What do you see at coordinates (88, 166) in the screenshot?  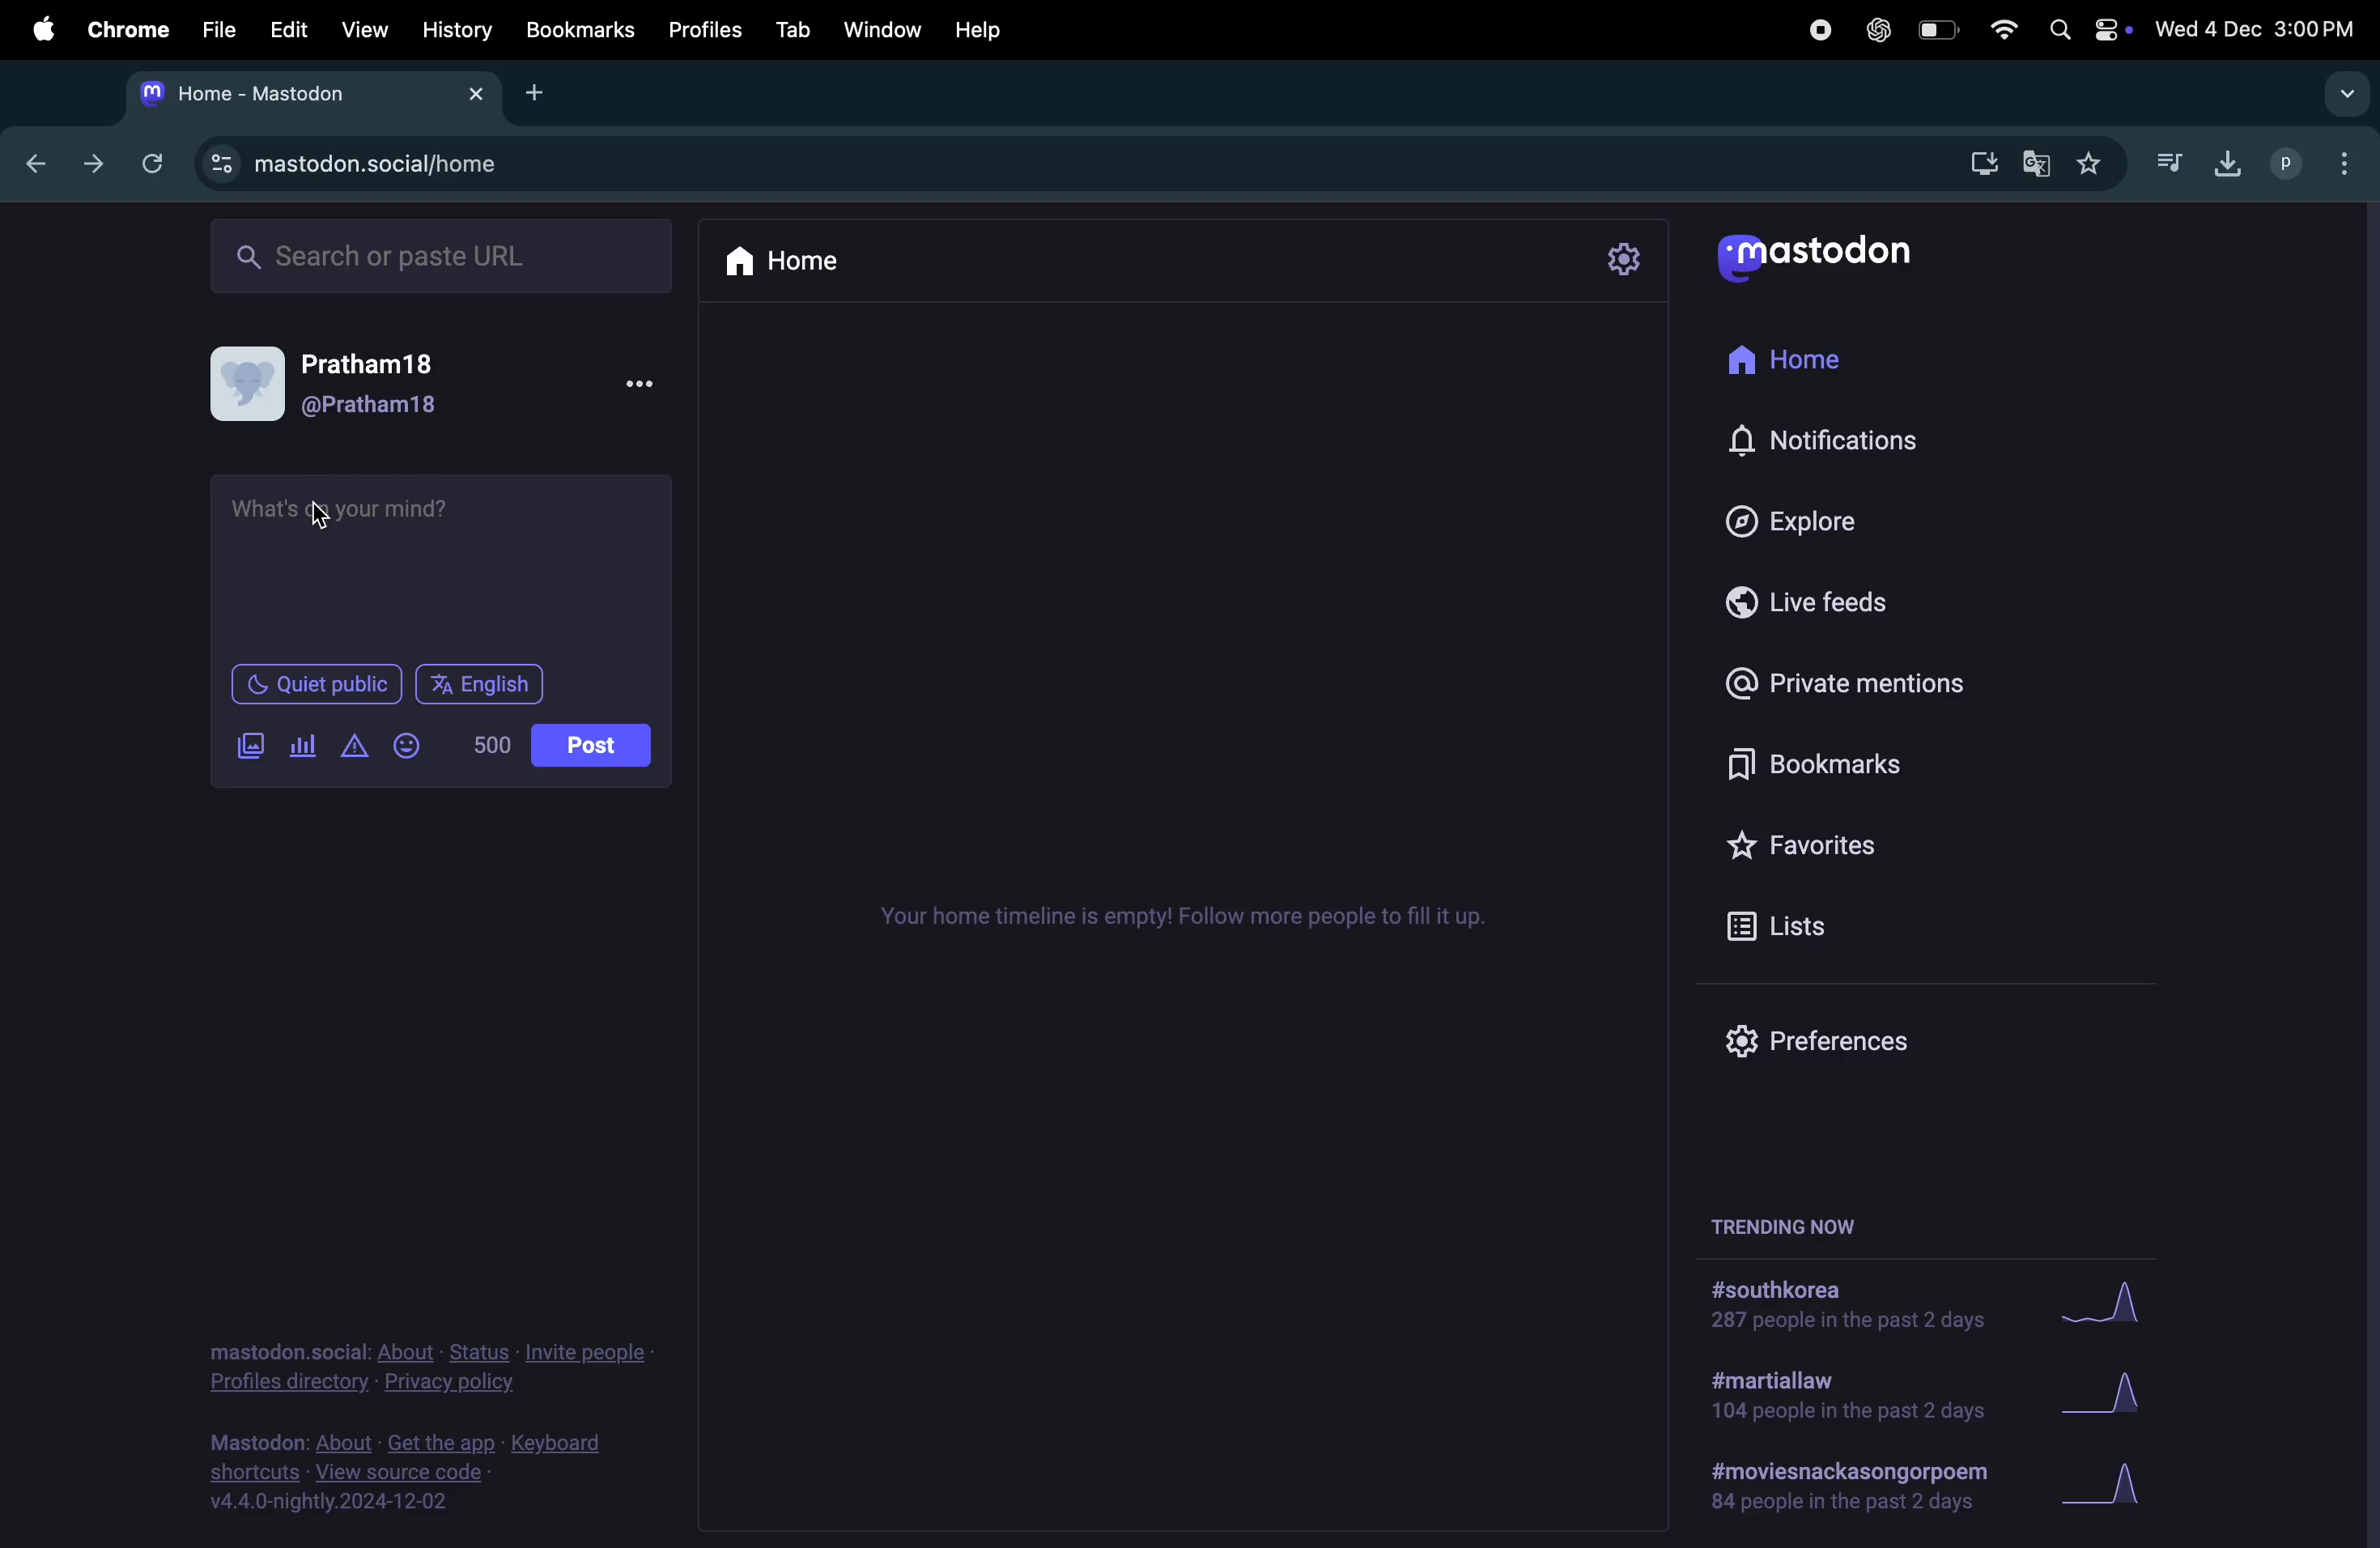 I see `frwardward` at bounding box center [88, 166].